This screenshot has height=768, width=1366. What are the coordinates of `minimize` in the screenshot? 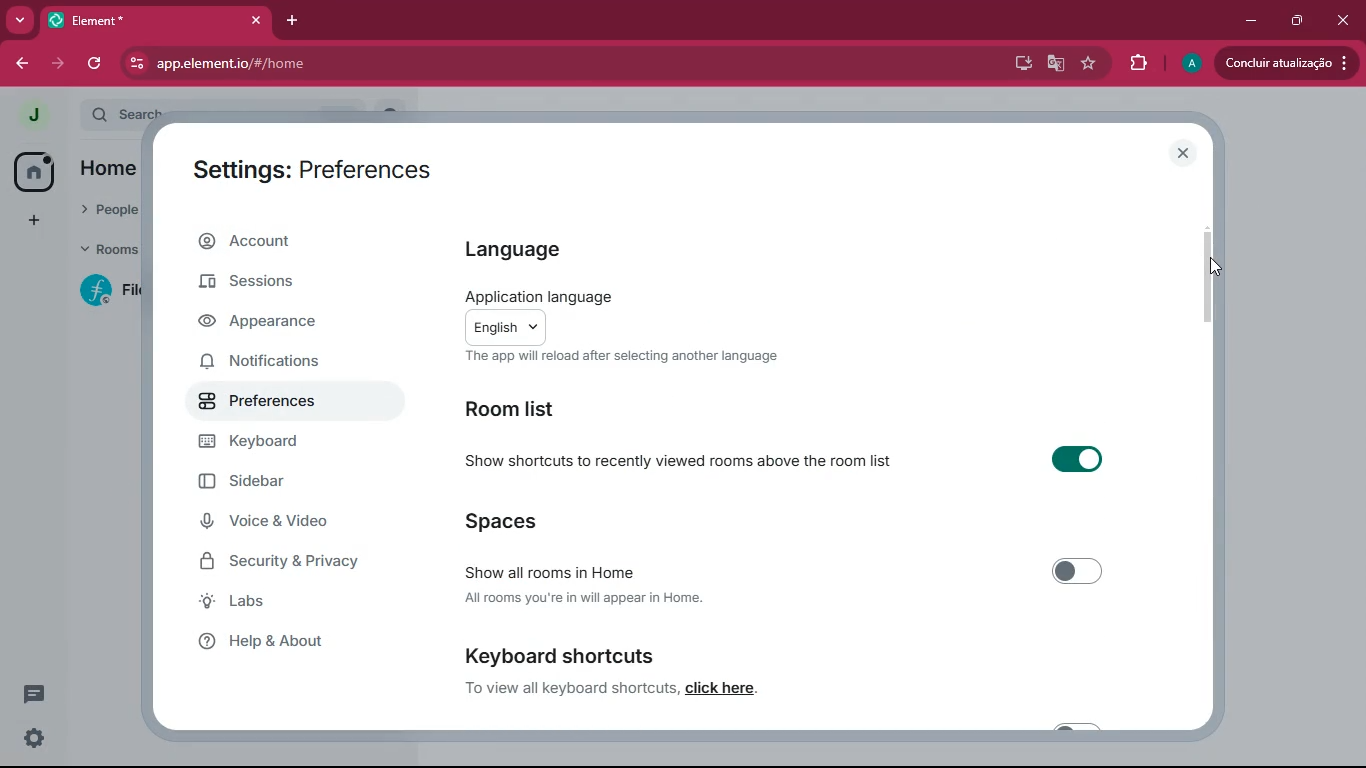 It's located at (1248, 22).